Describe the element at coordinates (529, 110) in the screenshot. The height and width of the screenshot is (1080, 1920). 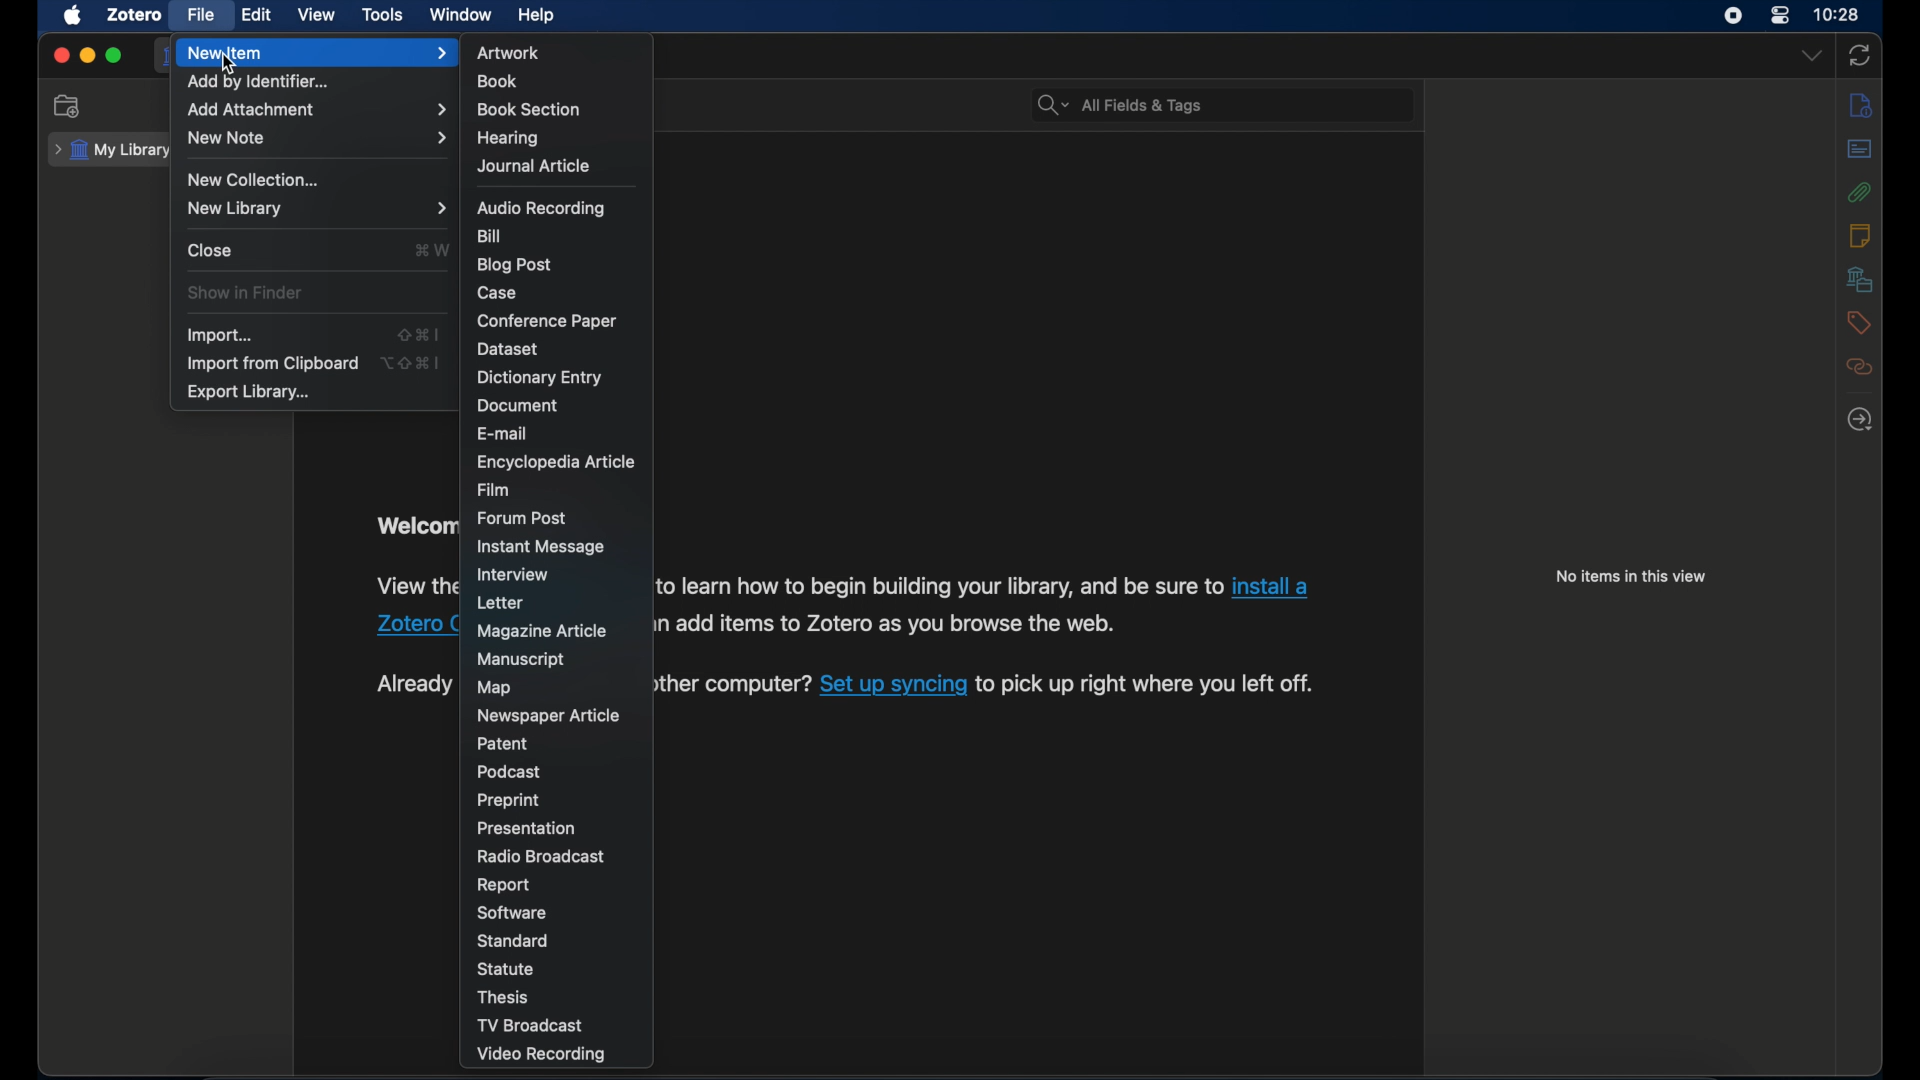
I see `book section` at that location.